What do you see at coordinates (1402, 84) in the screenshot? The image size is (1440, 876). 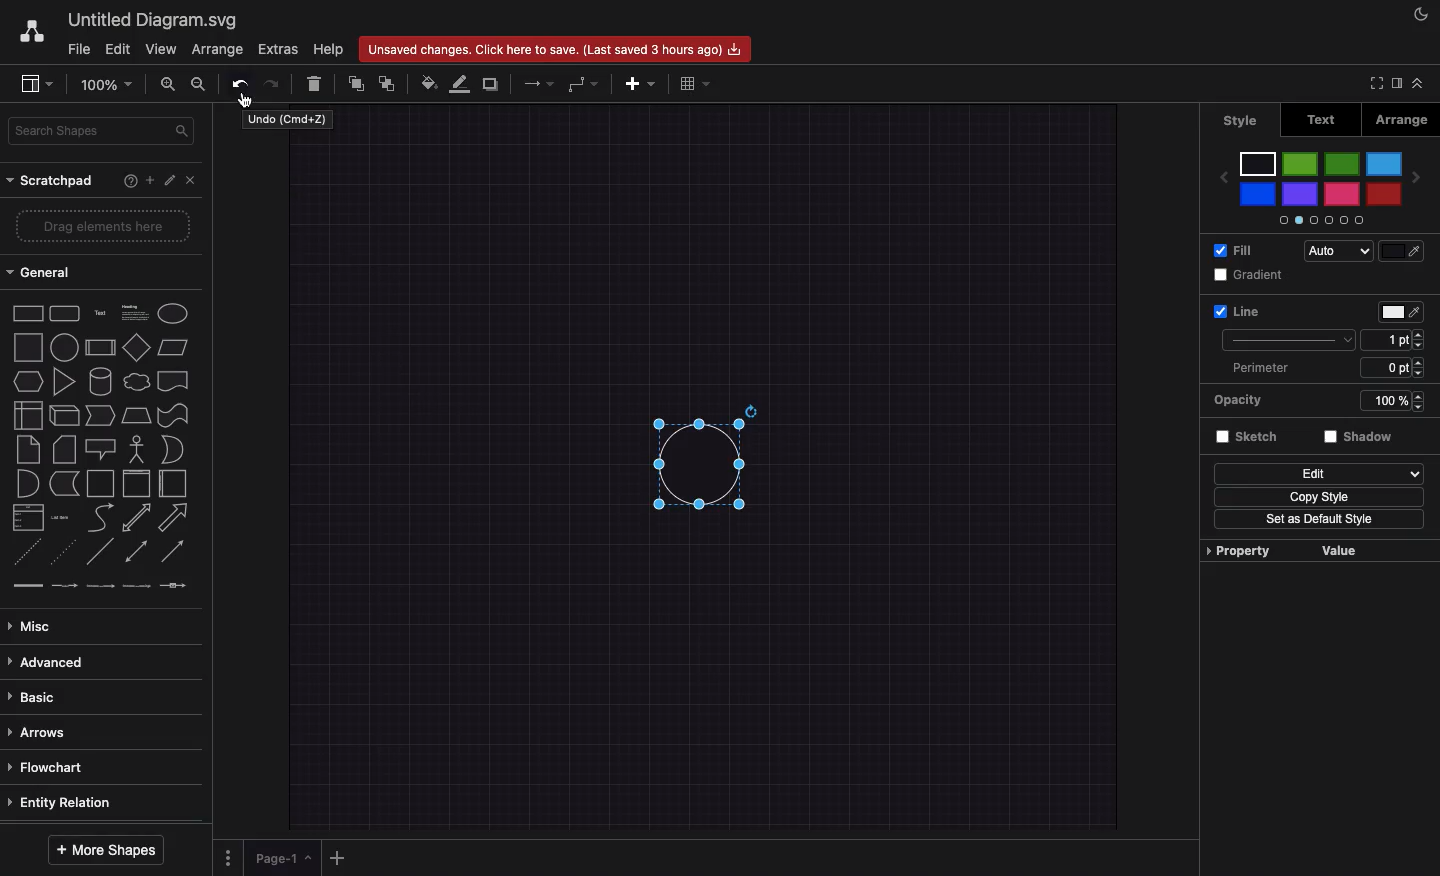 I see `Sidebar` at bounding box center [1402, 84].